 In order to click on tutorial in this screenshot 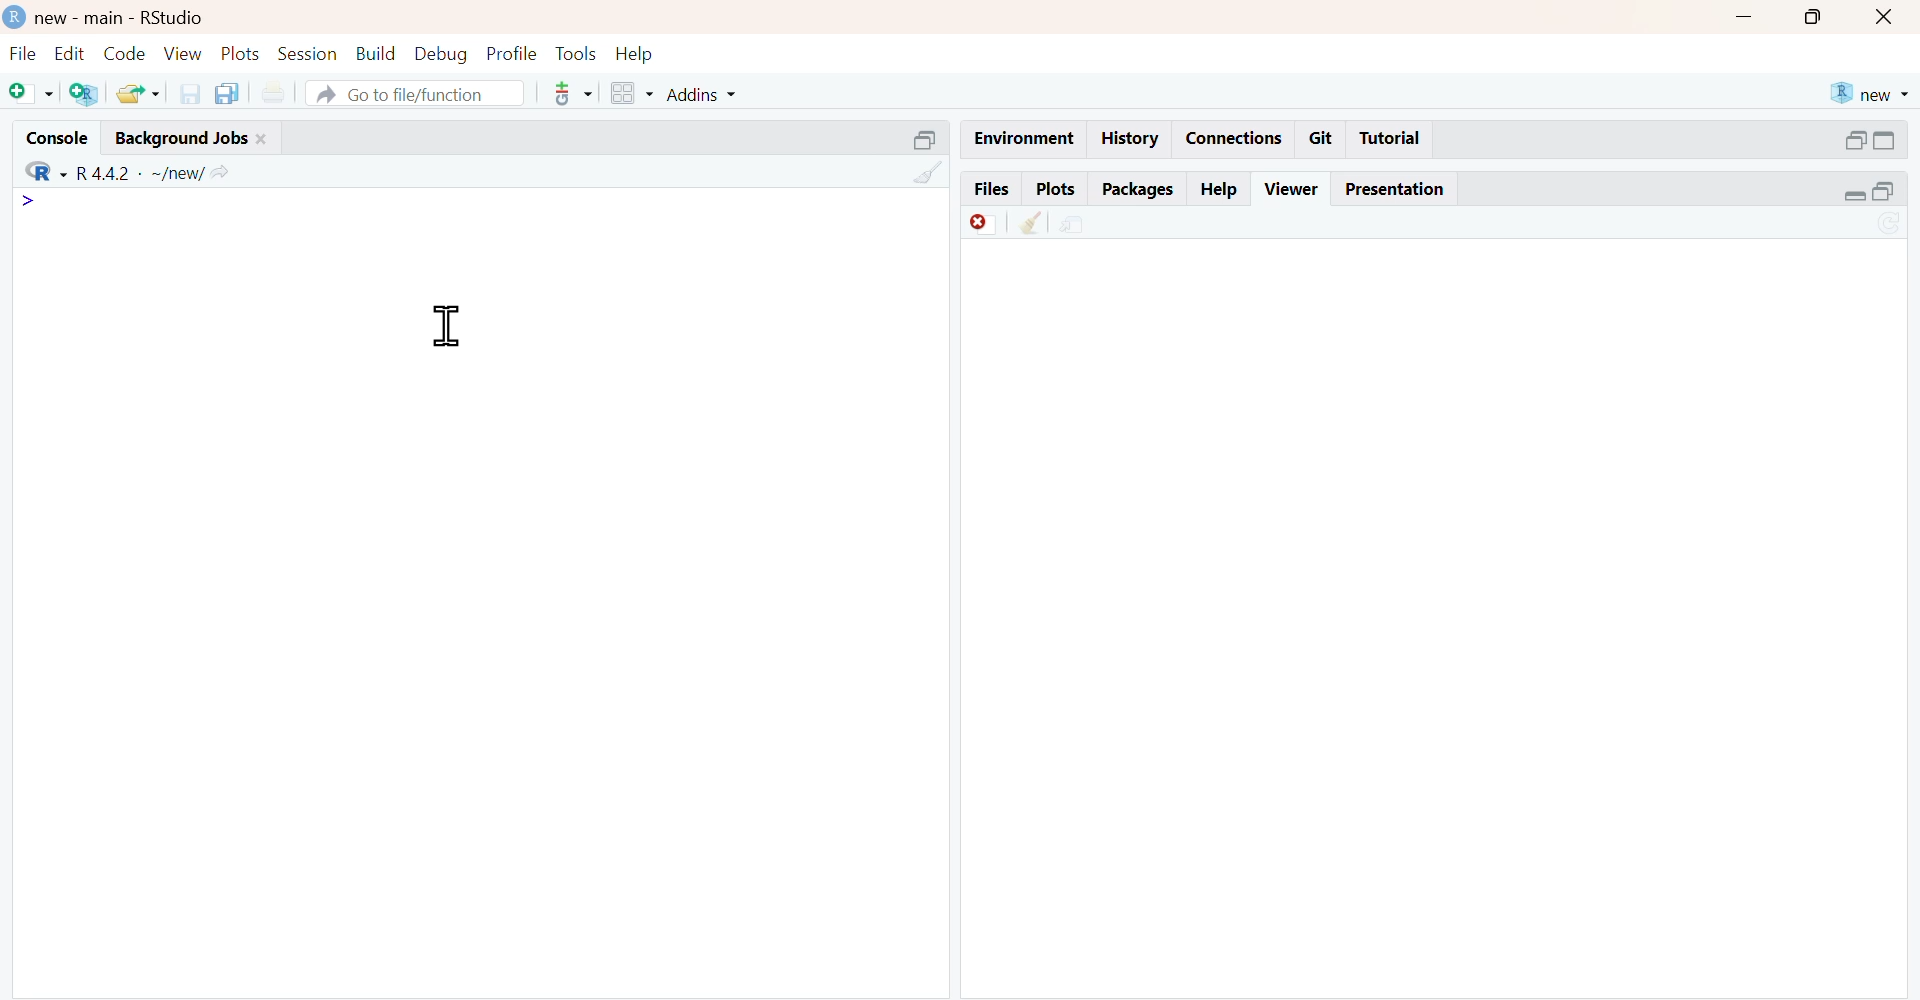, I will do `click(1389, 139)`.